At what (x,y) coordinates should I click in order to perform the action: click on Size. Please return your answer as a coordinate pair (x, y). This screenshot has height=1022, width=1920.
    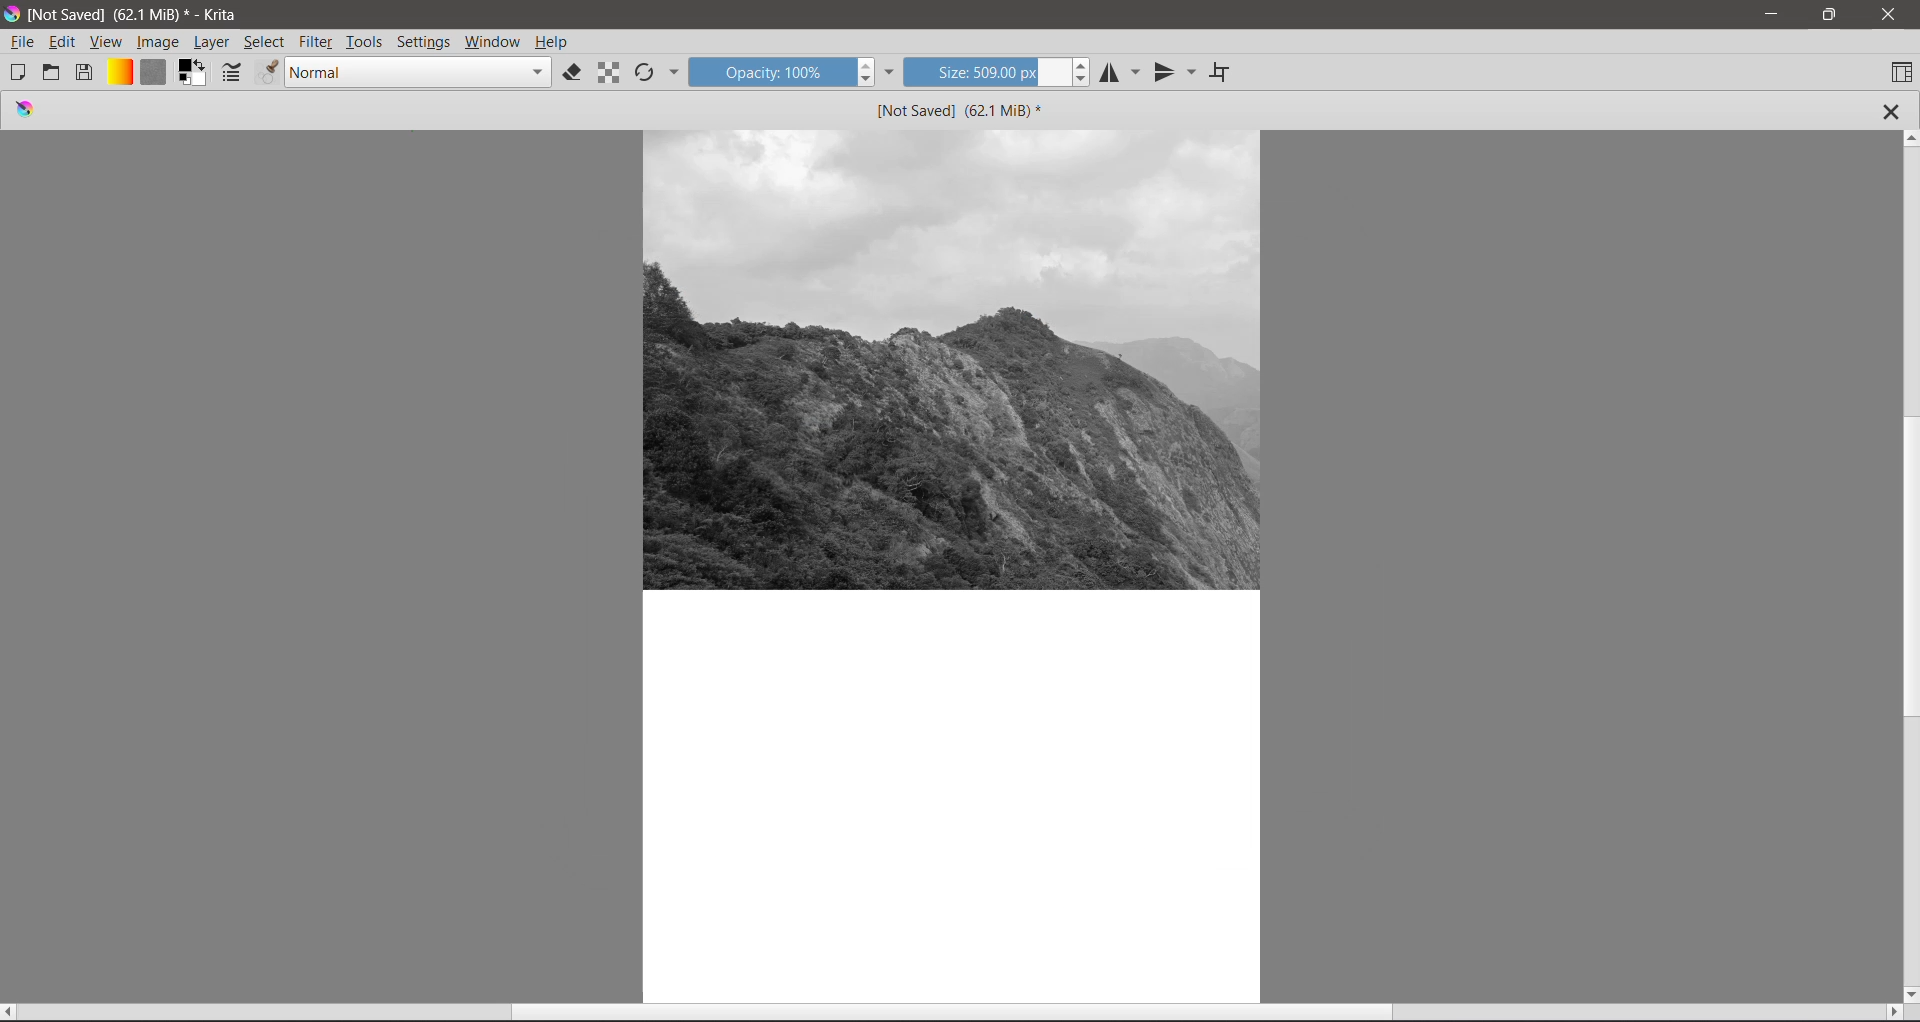
    Looking at the image, I should click on (986, 73).